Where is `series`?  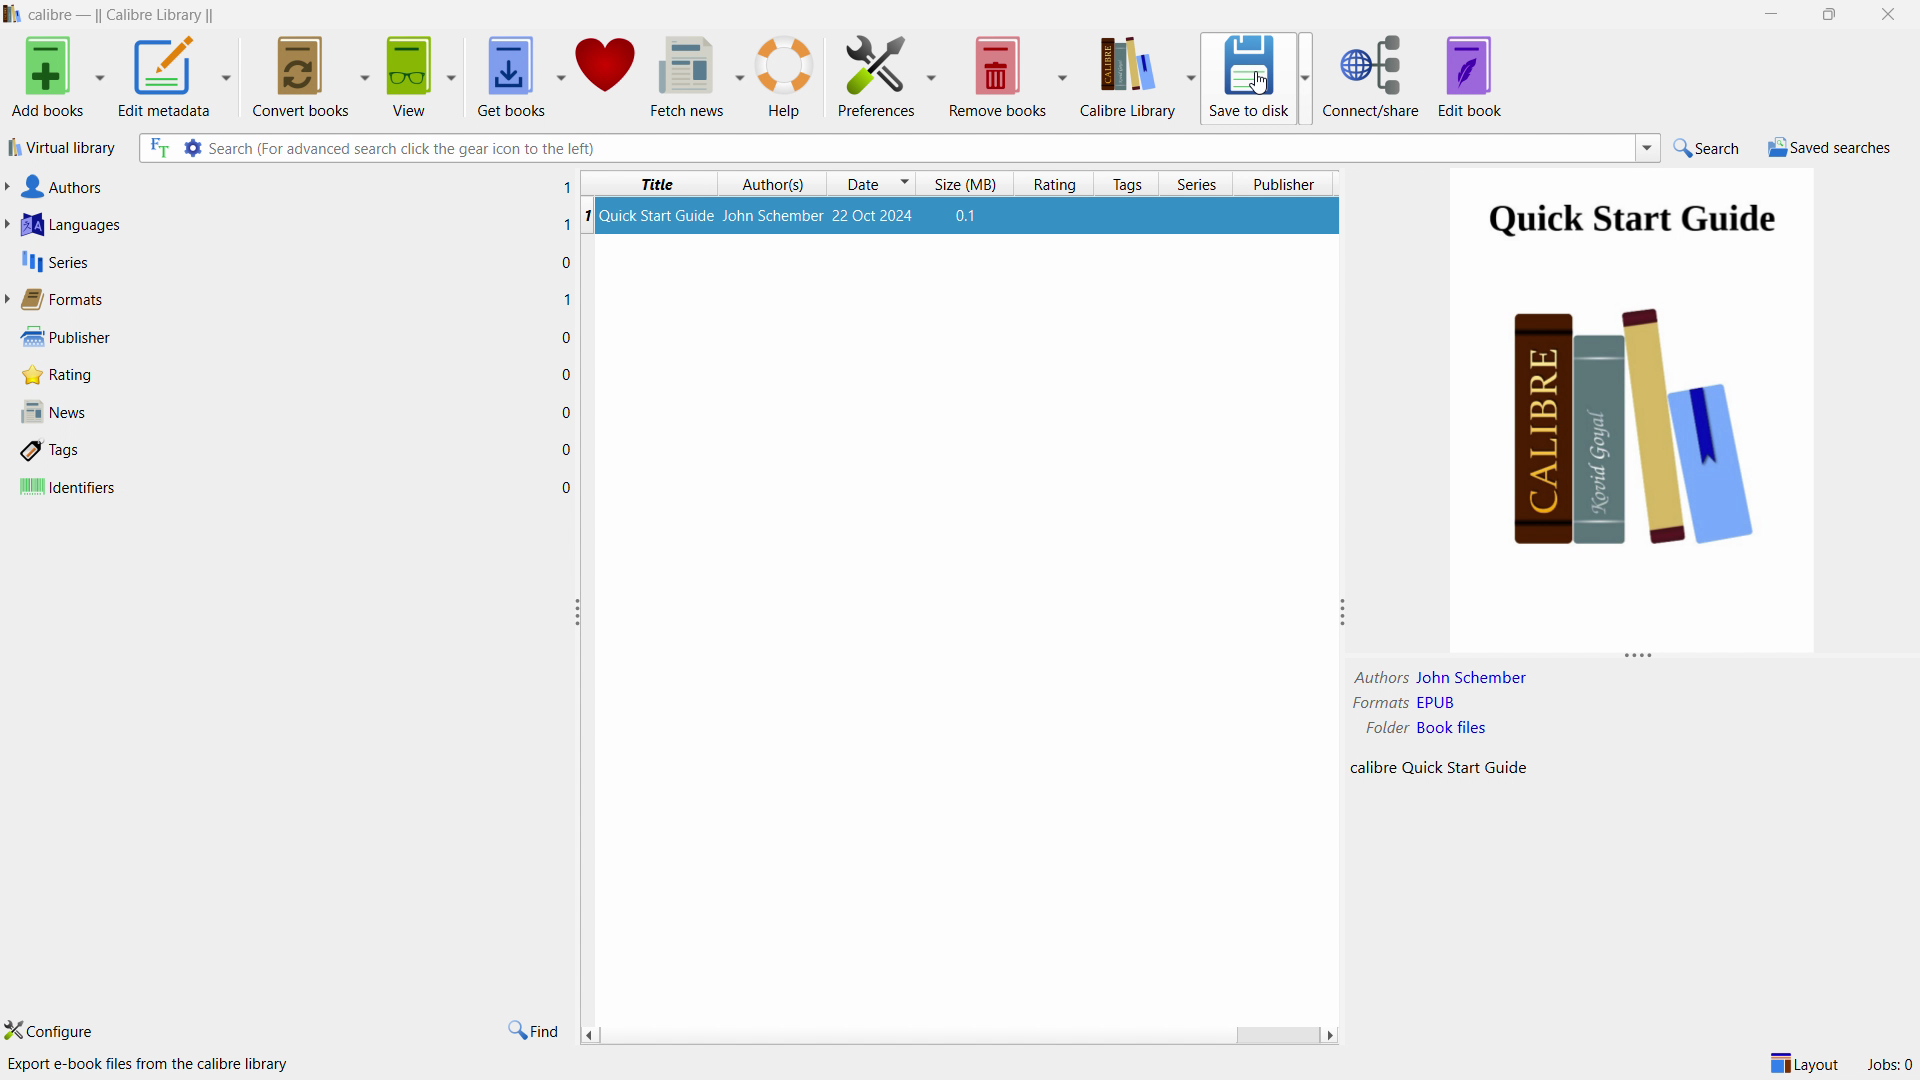 series is located at coordinates (1196, 183).